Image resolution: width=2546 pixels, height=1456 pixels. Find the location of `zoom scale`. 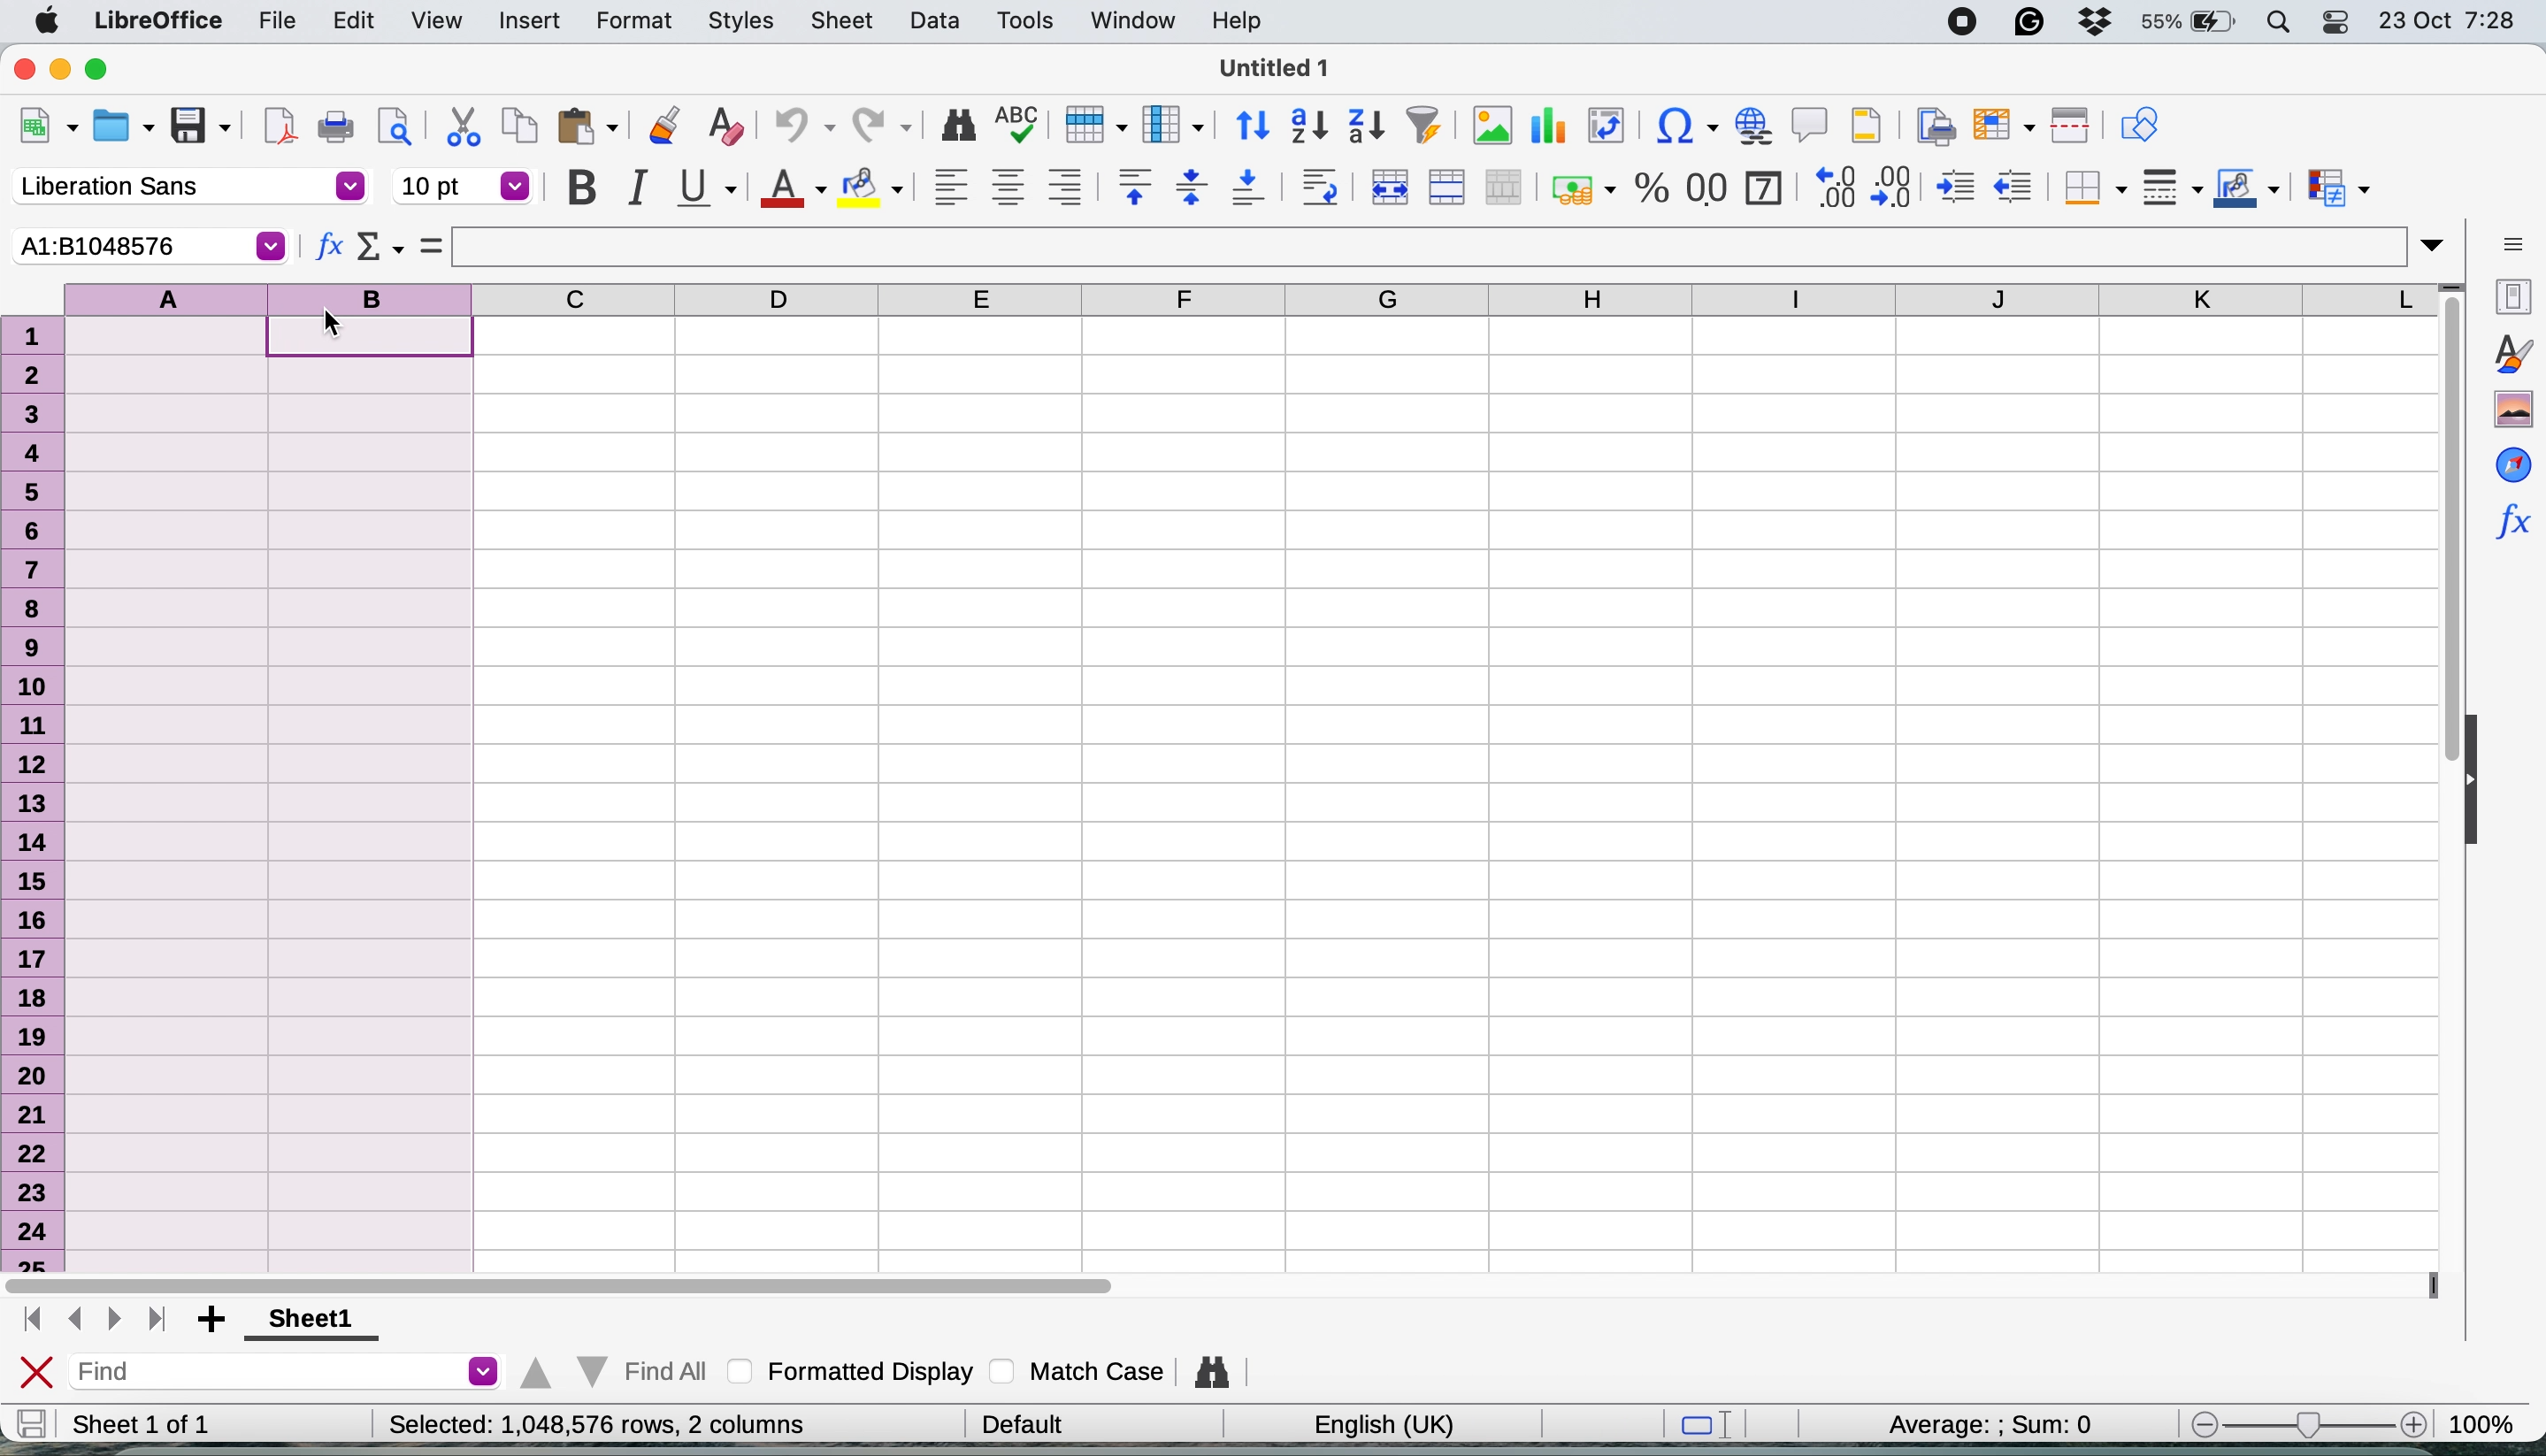

zoom scale is located at coordinates (2300, 1424).